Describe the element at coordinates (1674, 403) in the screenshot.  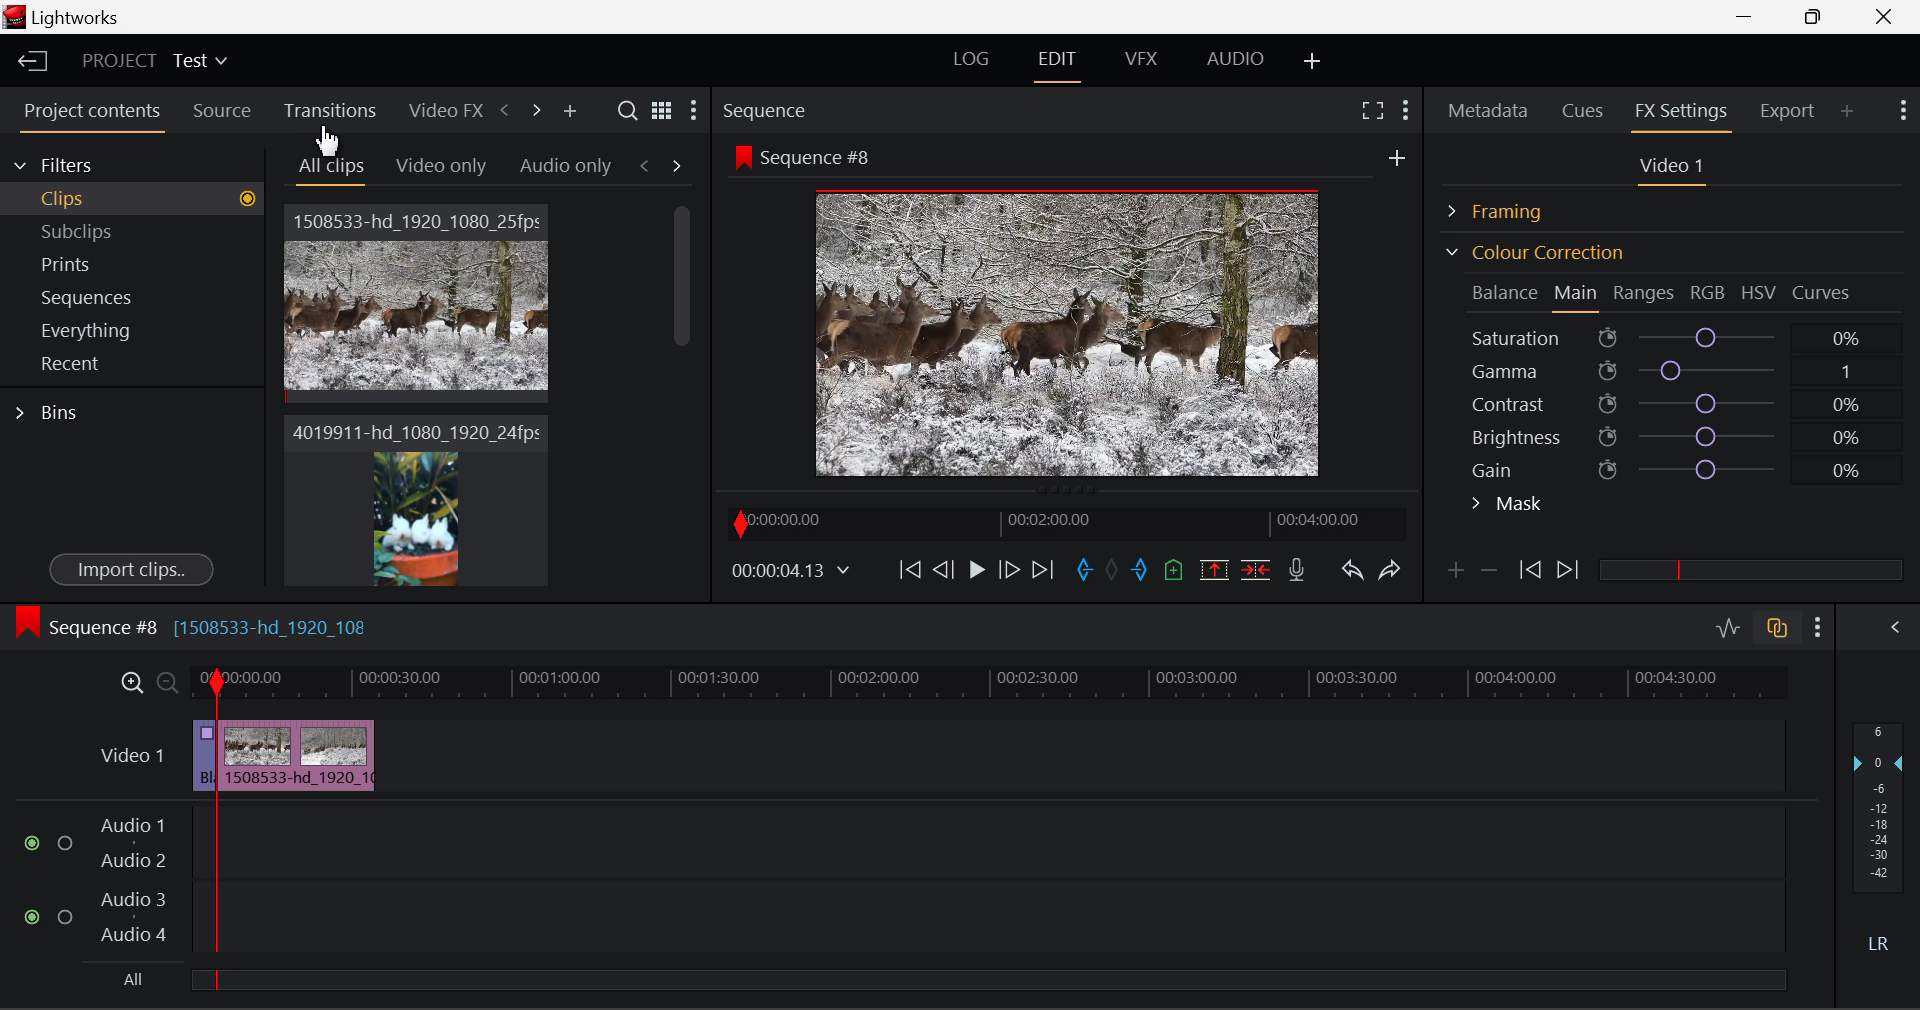
I see `Contrast` at that location.